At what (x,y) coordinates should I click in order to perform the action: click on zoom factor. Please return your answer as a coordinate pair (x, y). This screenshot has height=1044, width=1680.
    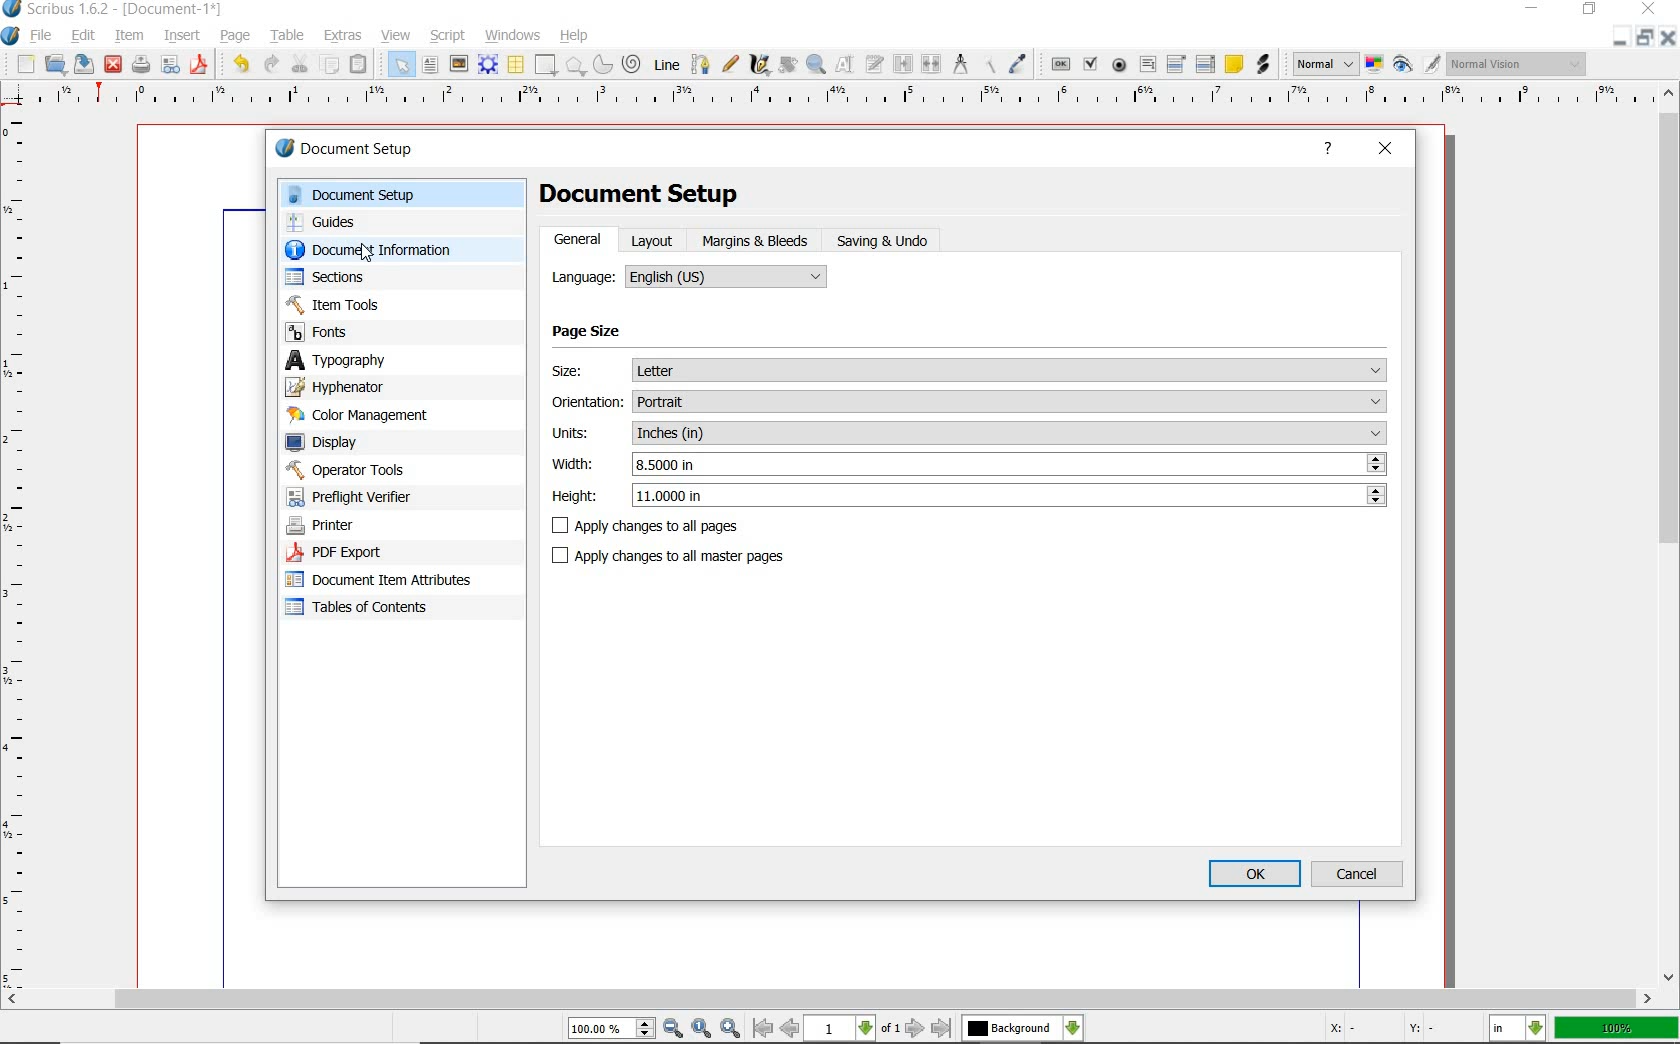
    Looking at the image, I should click on (1615, 1030).